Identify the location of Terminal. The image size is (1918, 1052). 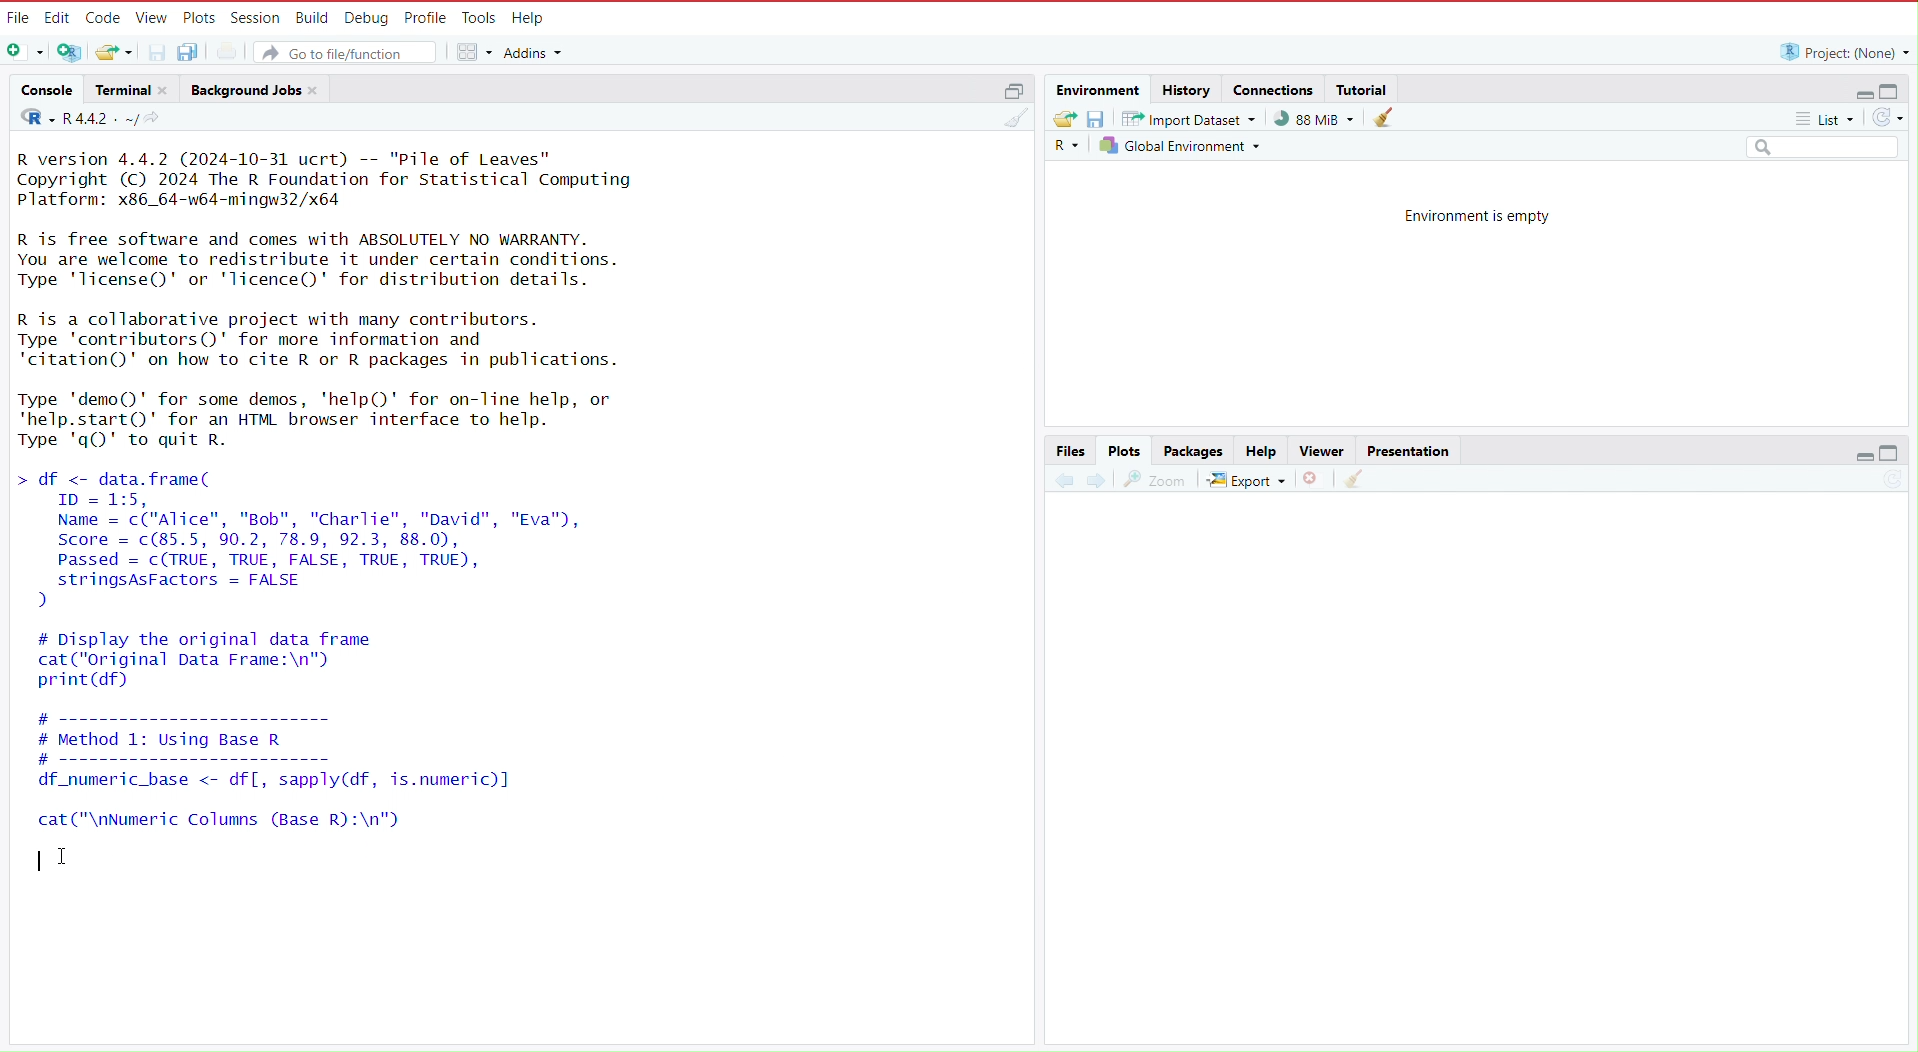
(119, 87).